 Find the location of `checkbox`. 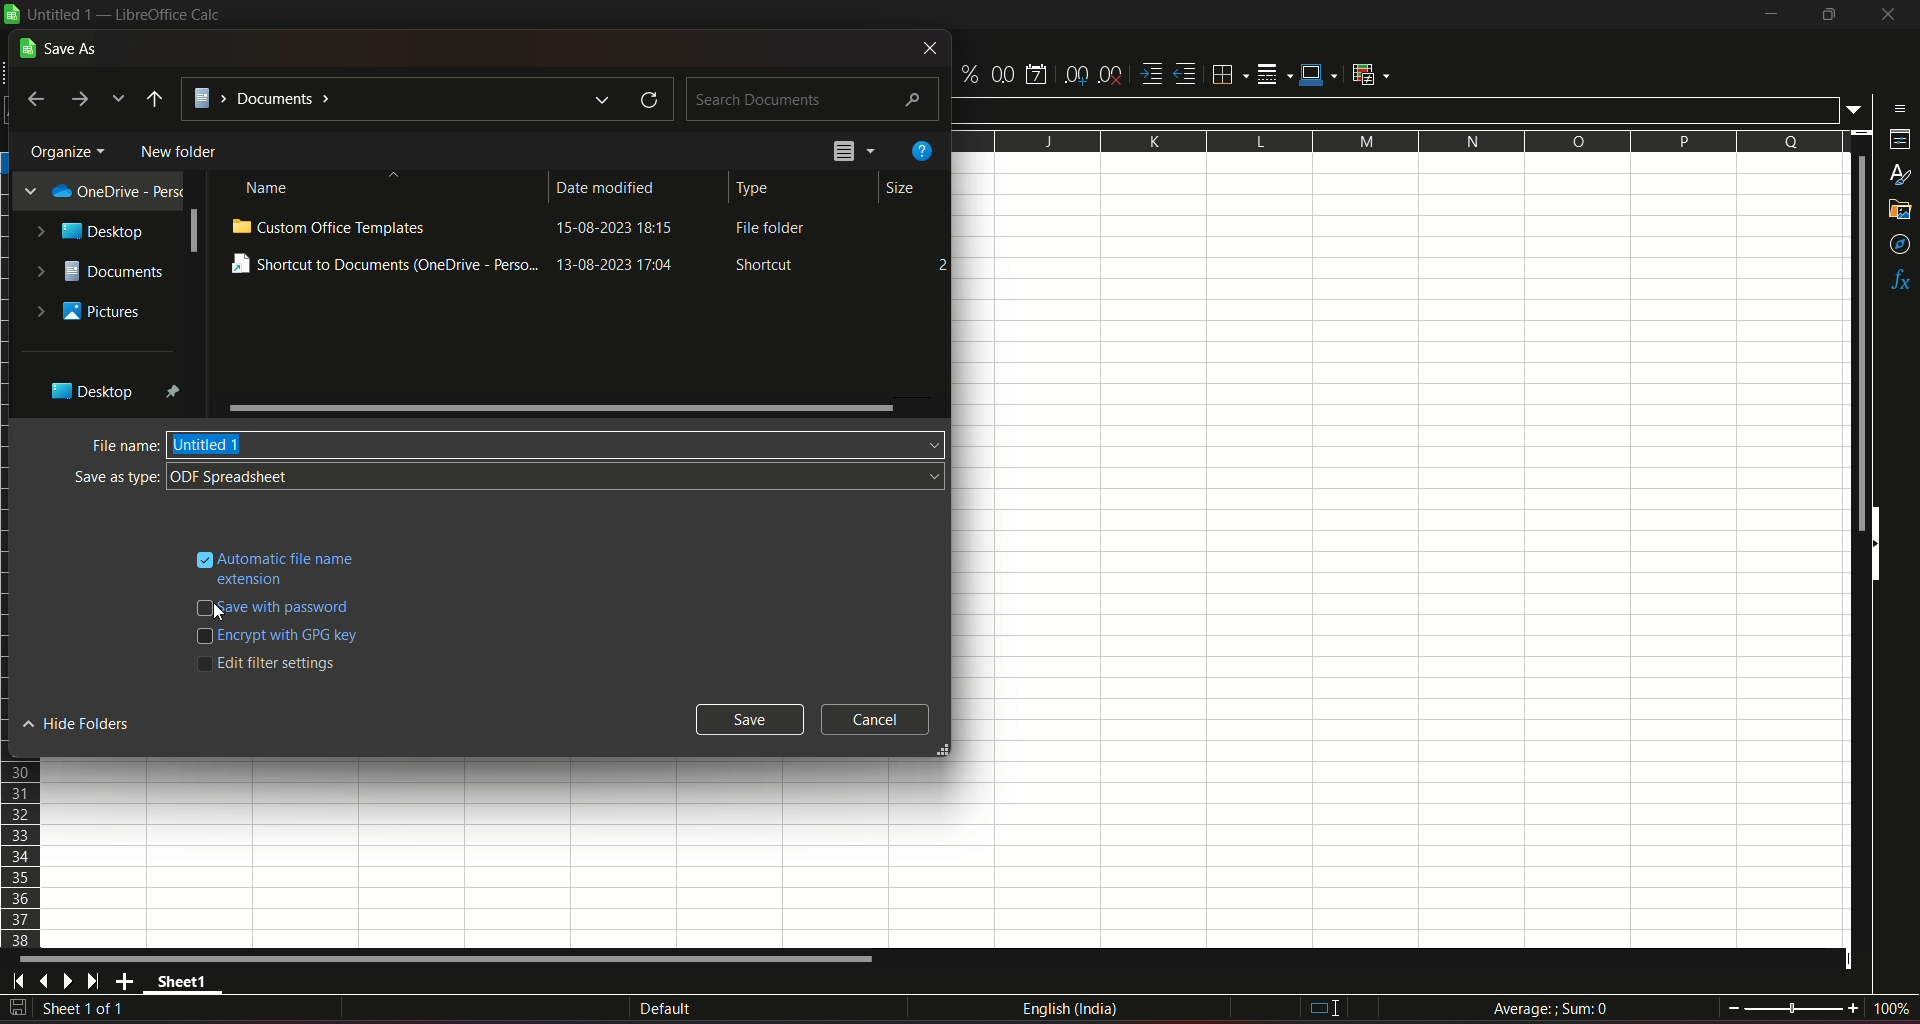

checkbox is located at coordinates (201, 638).